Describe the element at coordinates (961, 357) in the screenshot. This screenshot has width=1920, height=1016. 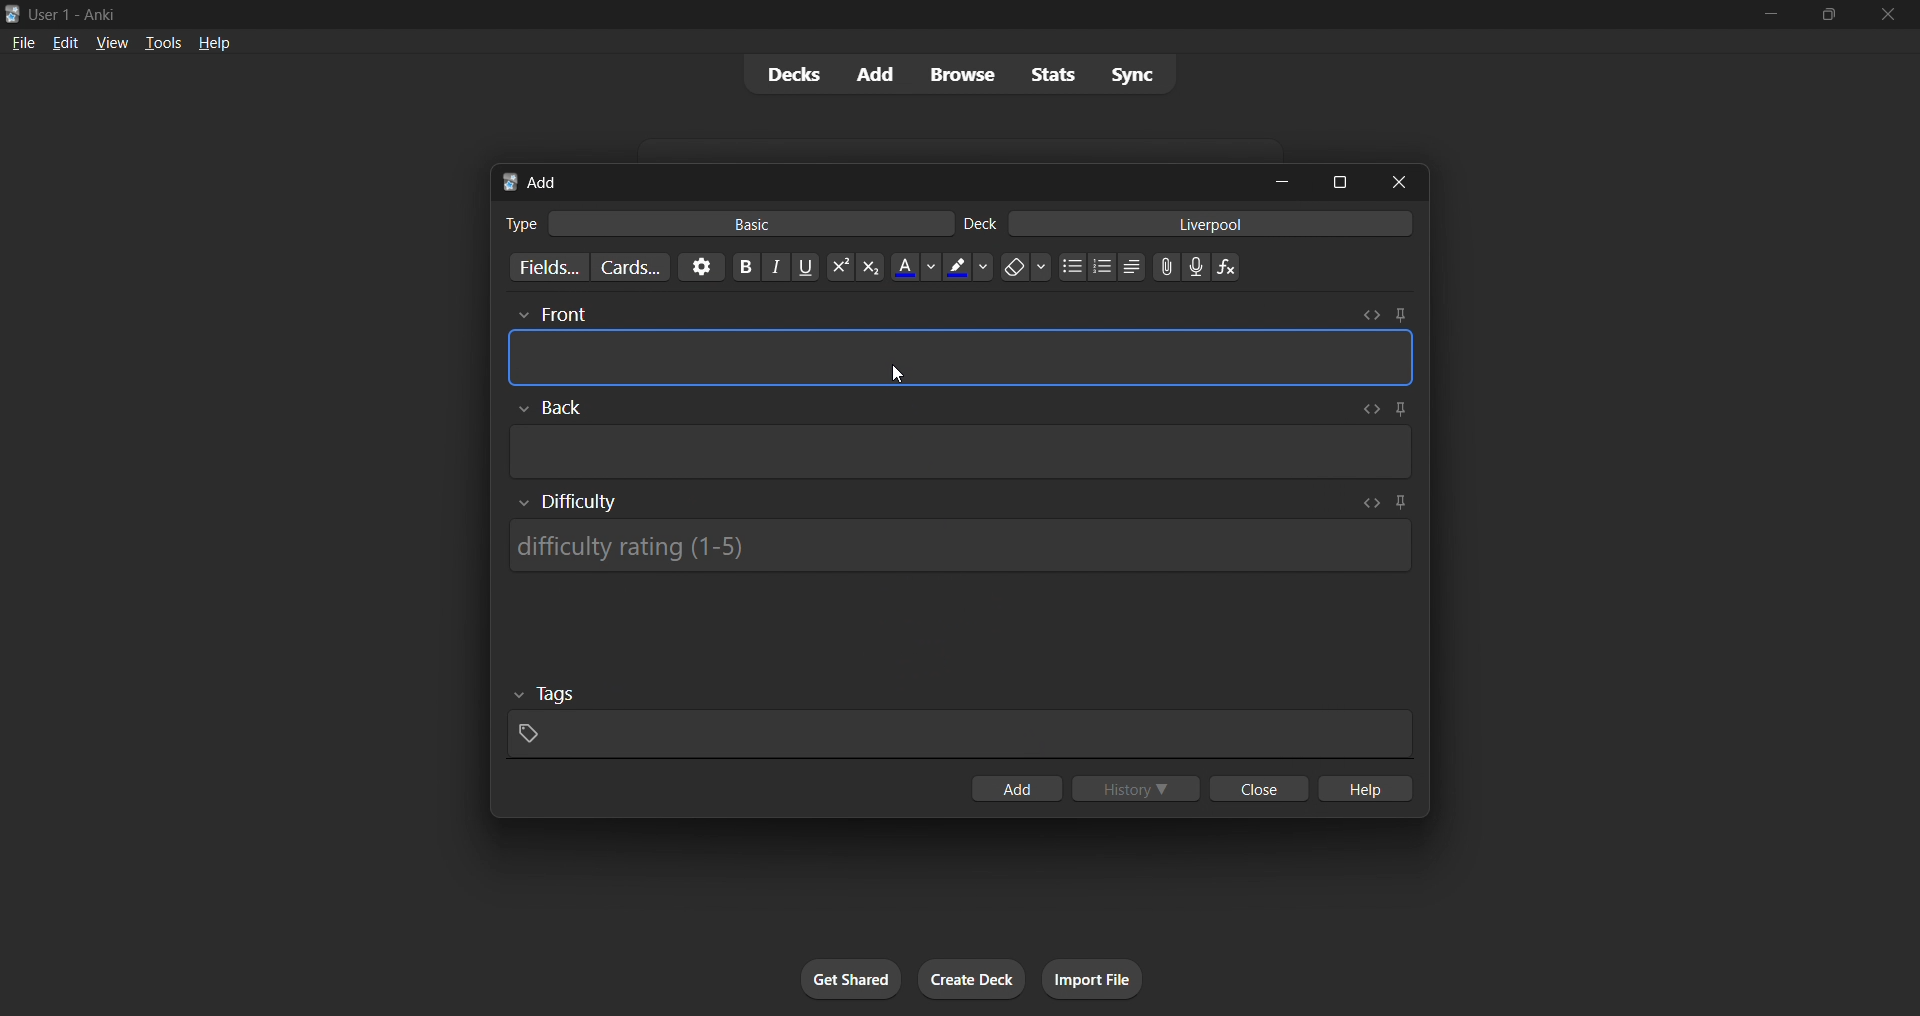
I see `card front field input box` at that location.